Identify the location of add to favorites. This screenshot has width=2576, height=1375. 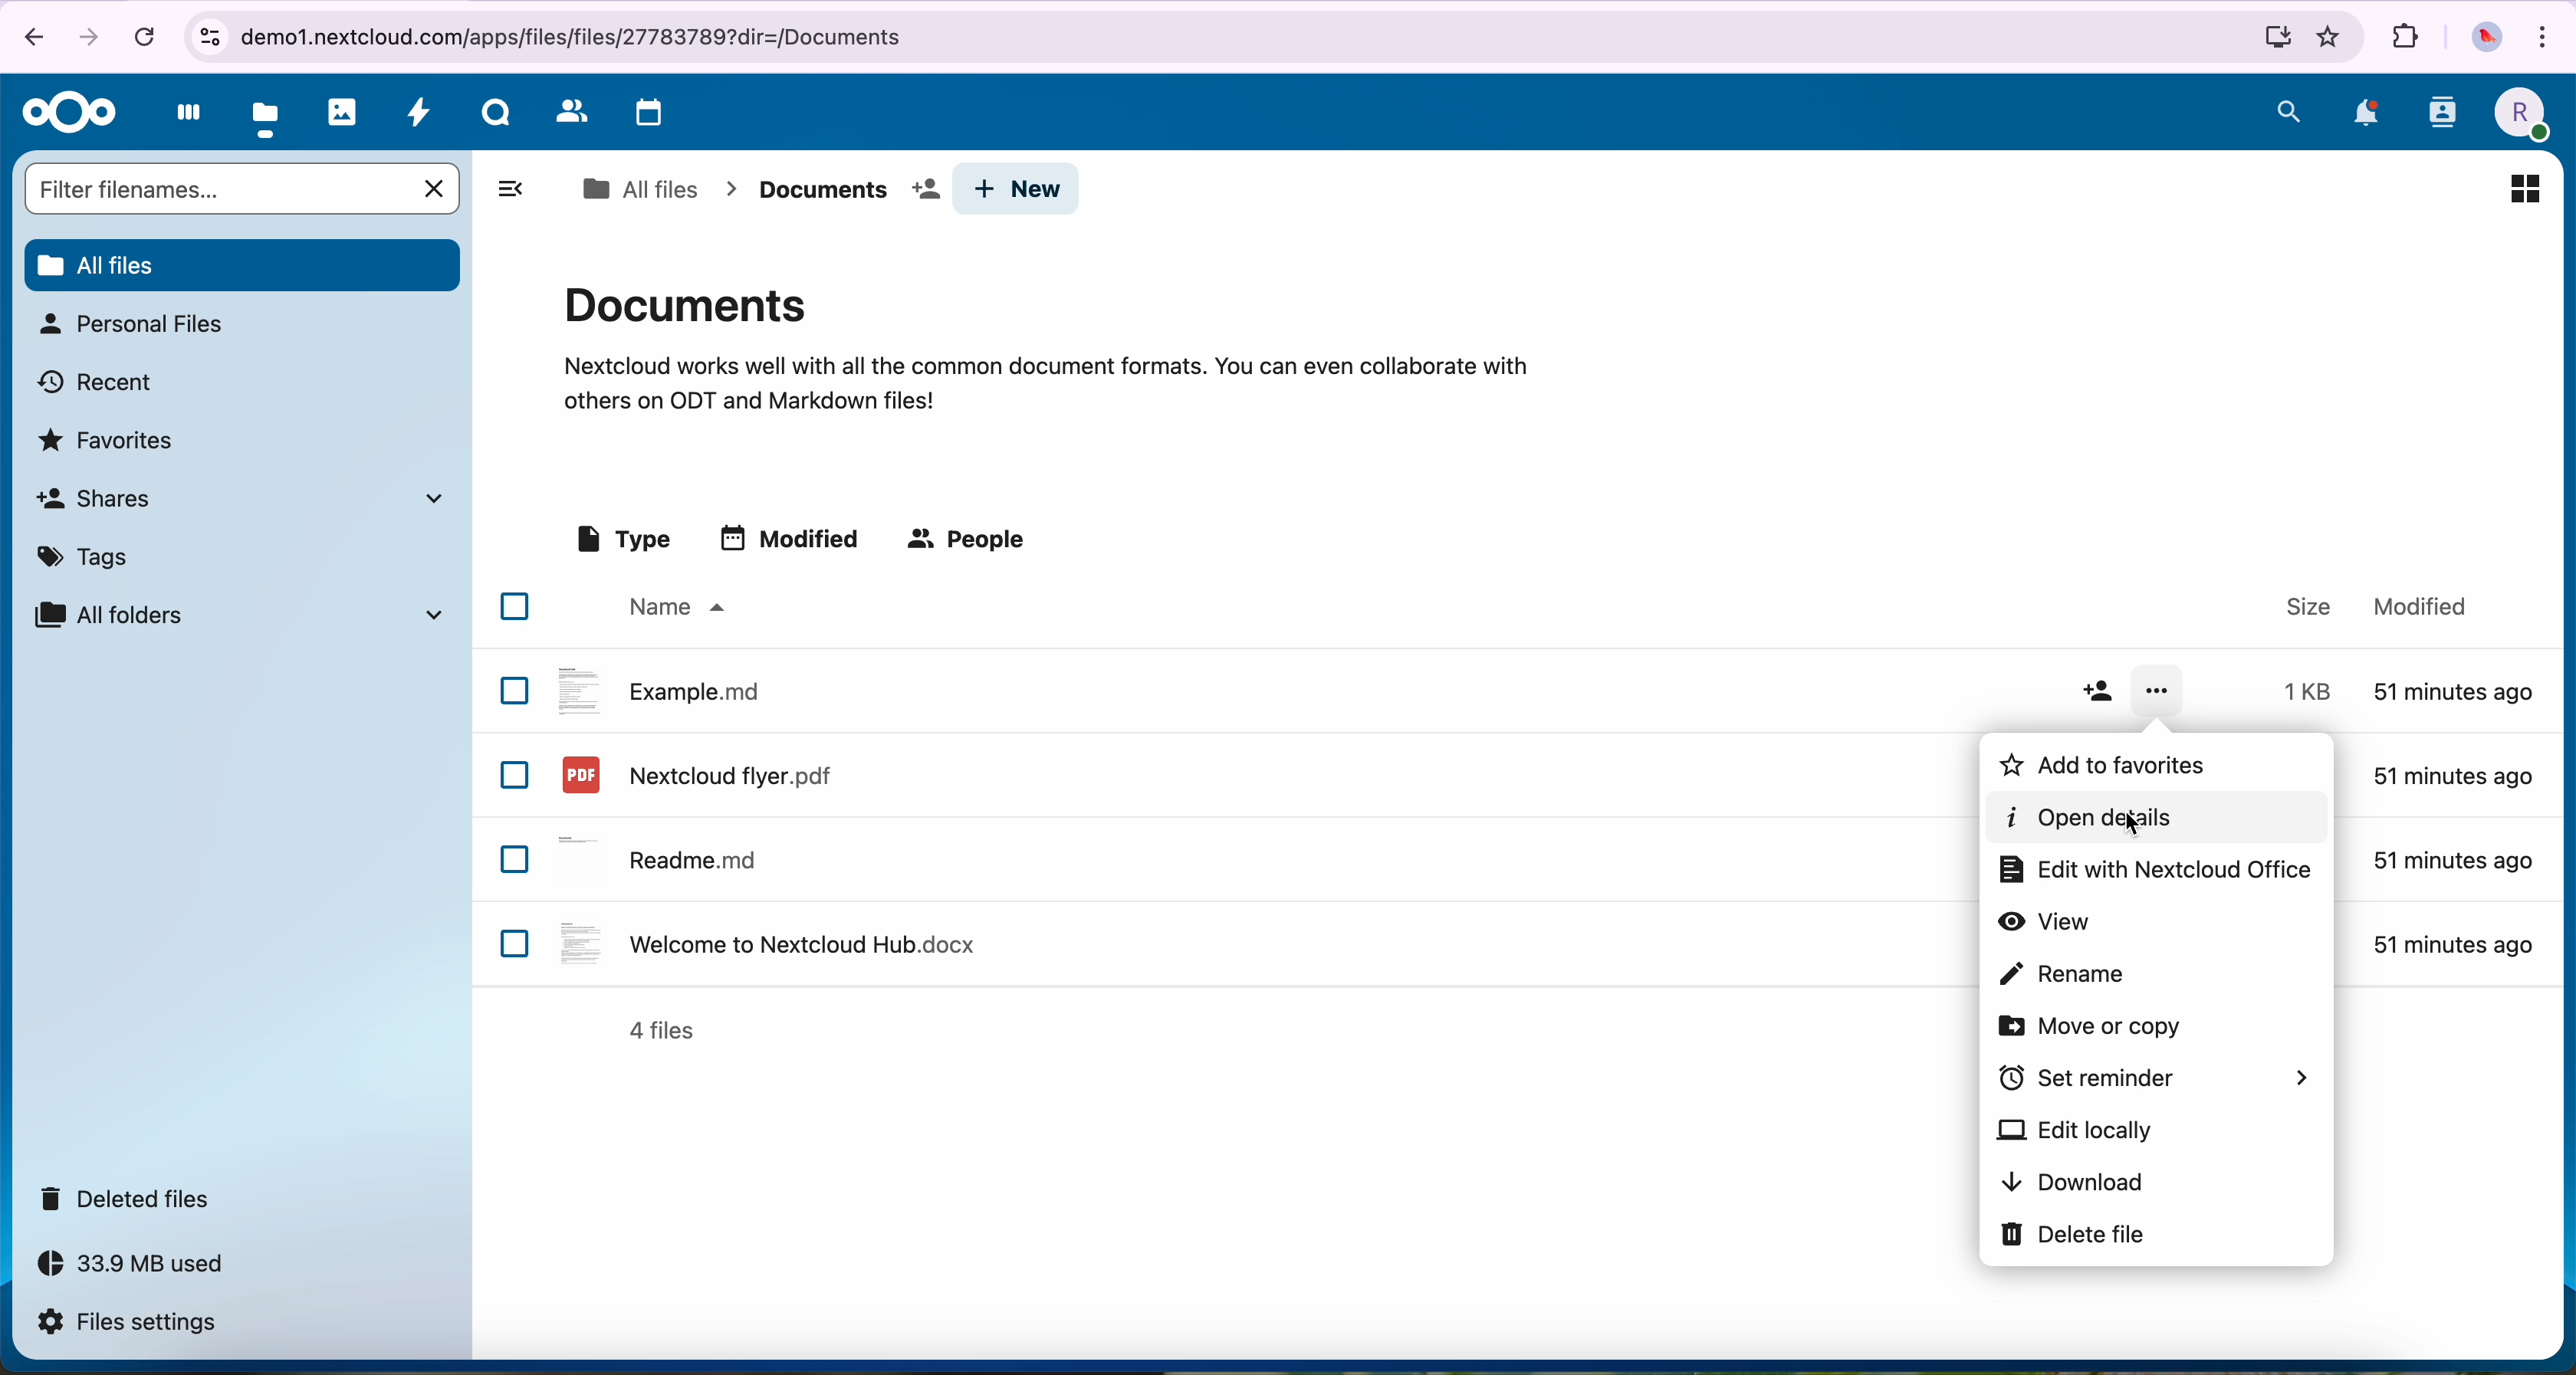
(2134, 766).